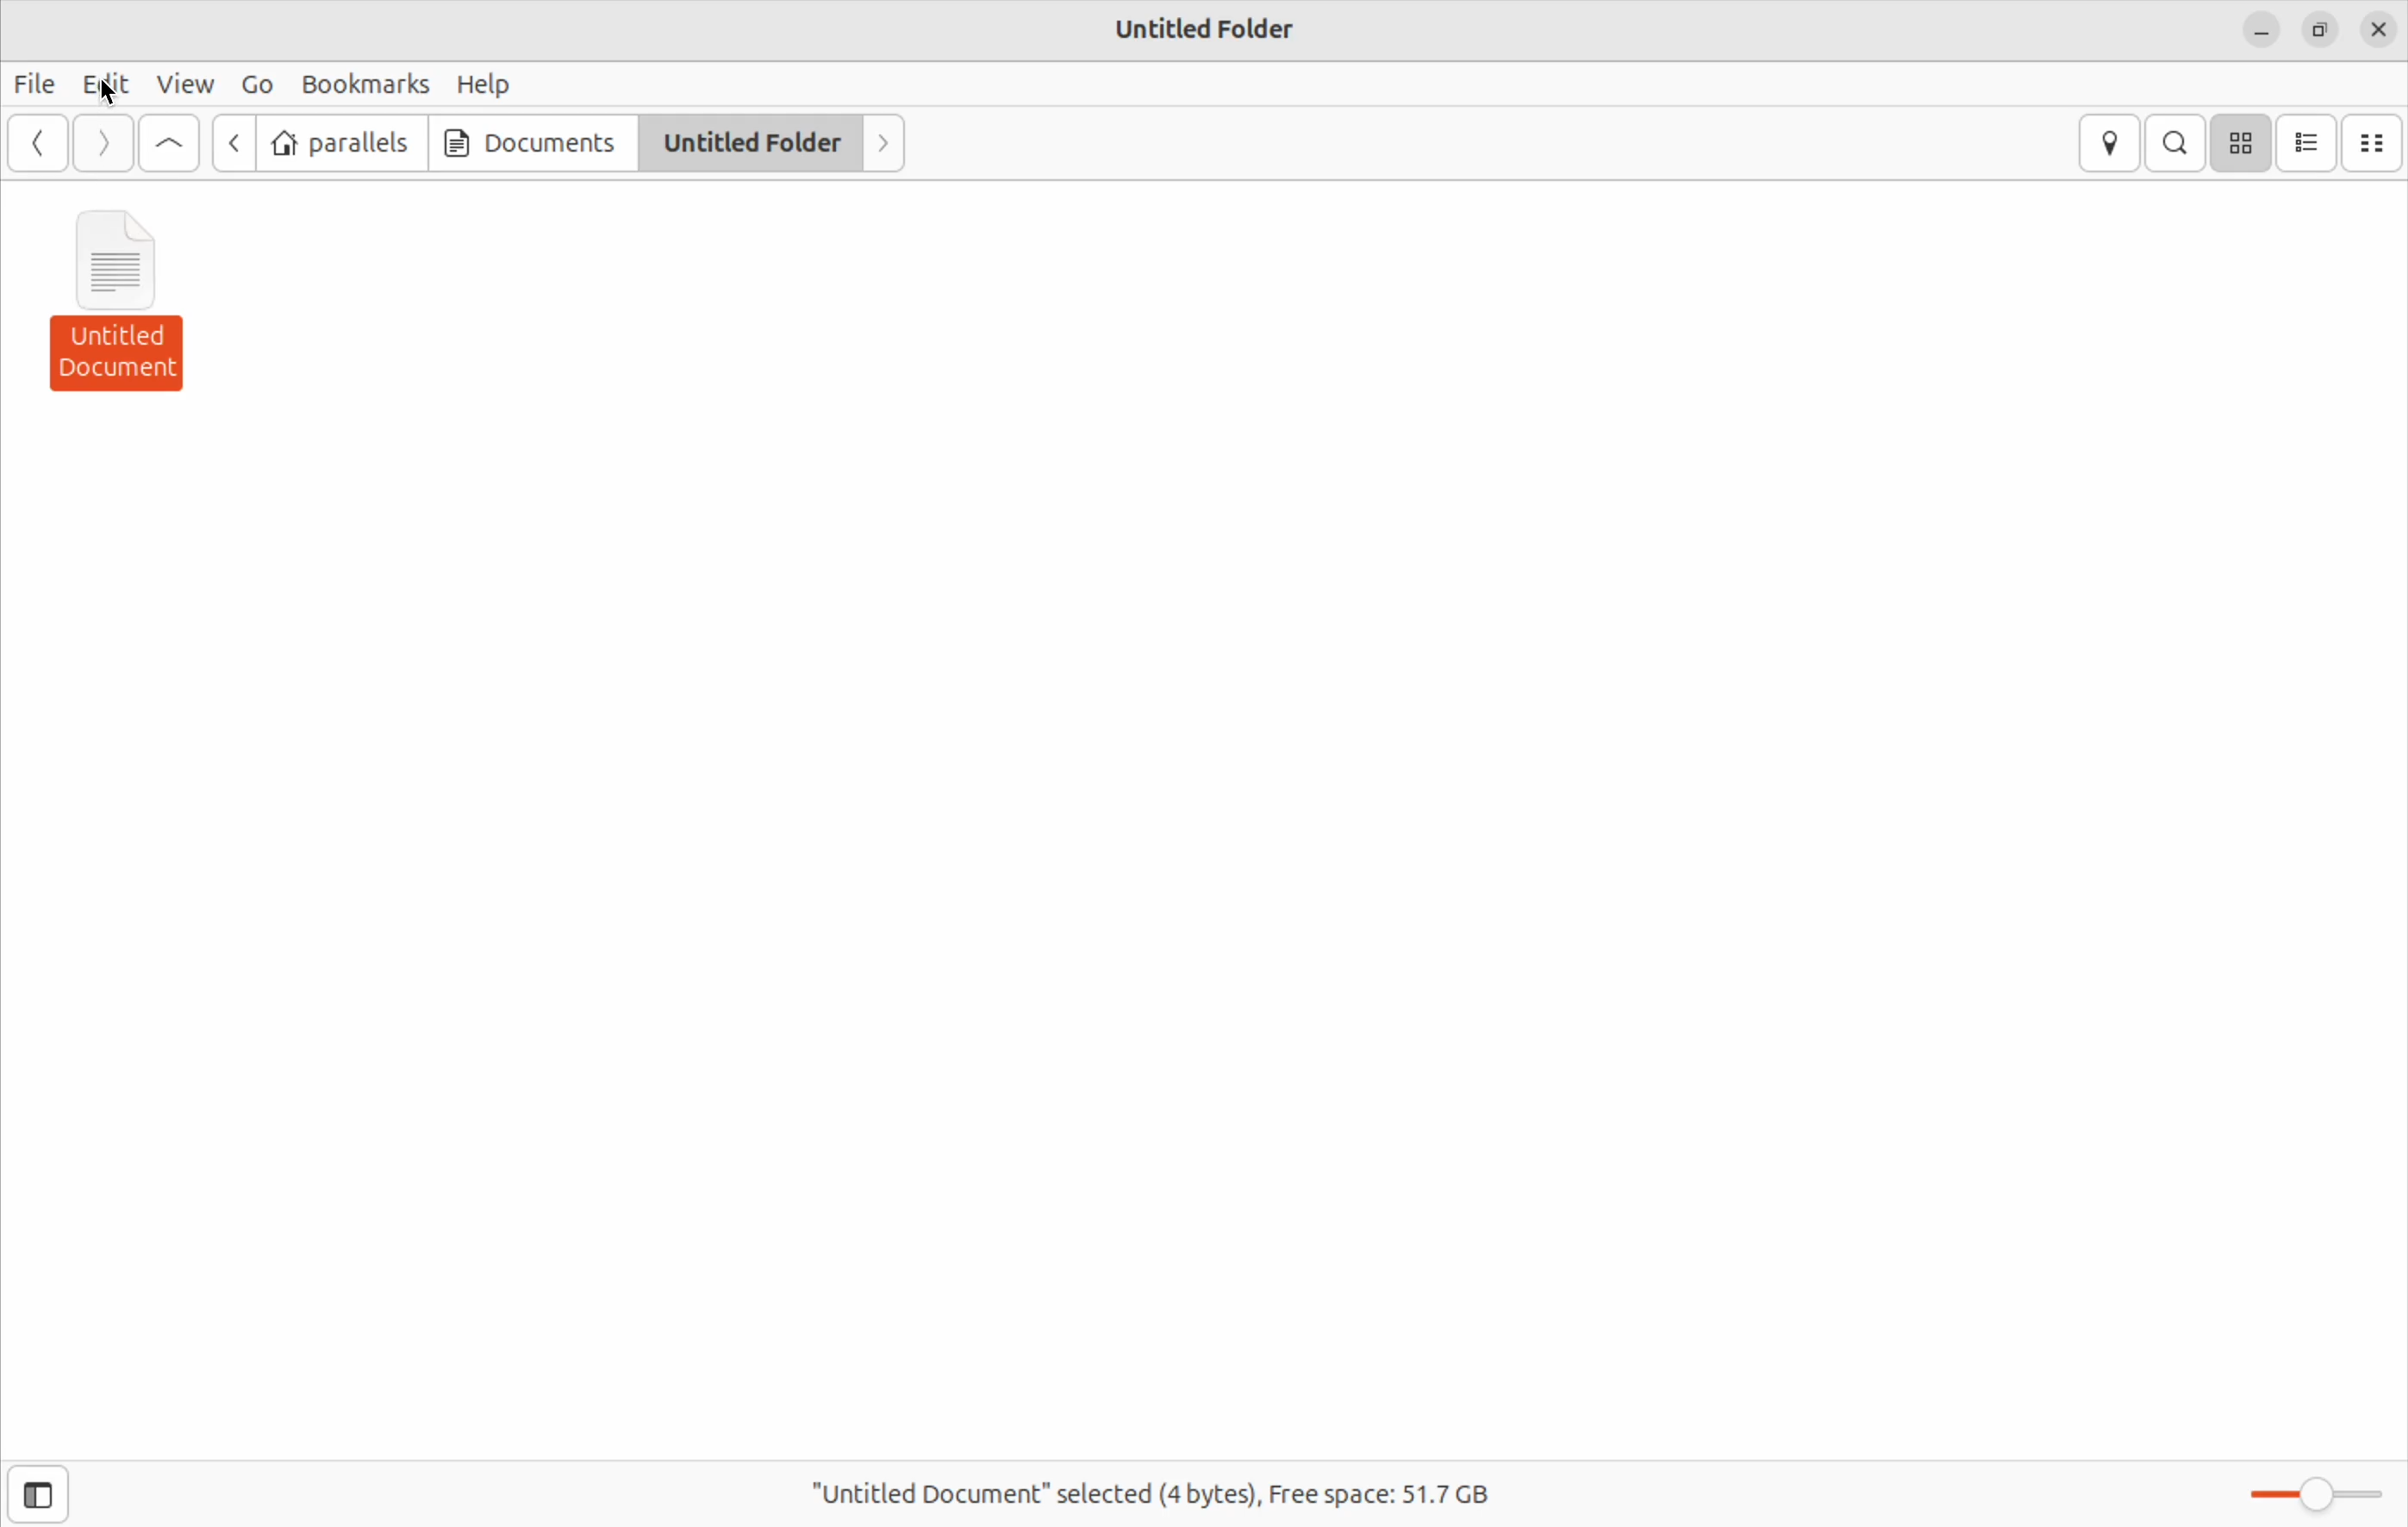  What do you see at coordinates (1173, 1487) in the screenshot?
I see `"Untitled Document” selected (4 bytes), Free space: 51.7 GB` at bounding box center [1173, 1487].